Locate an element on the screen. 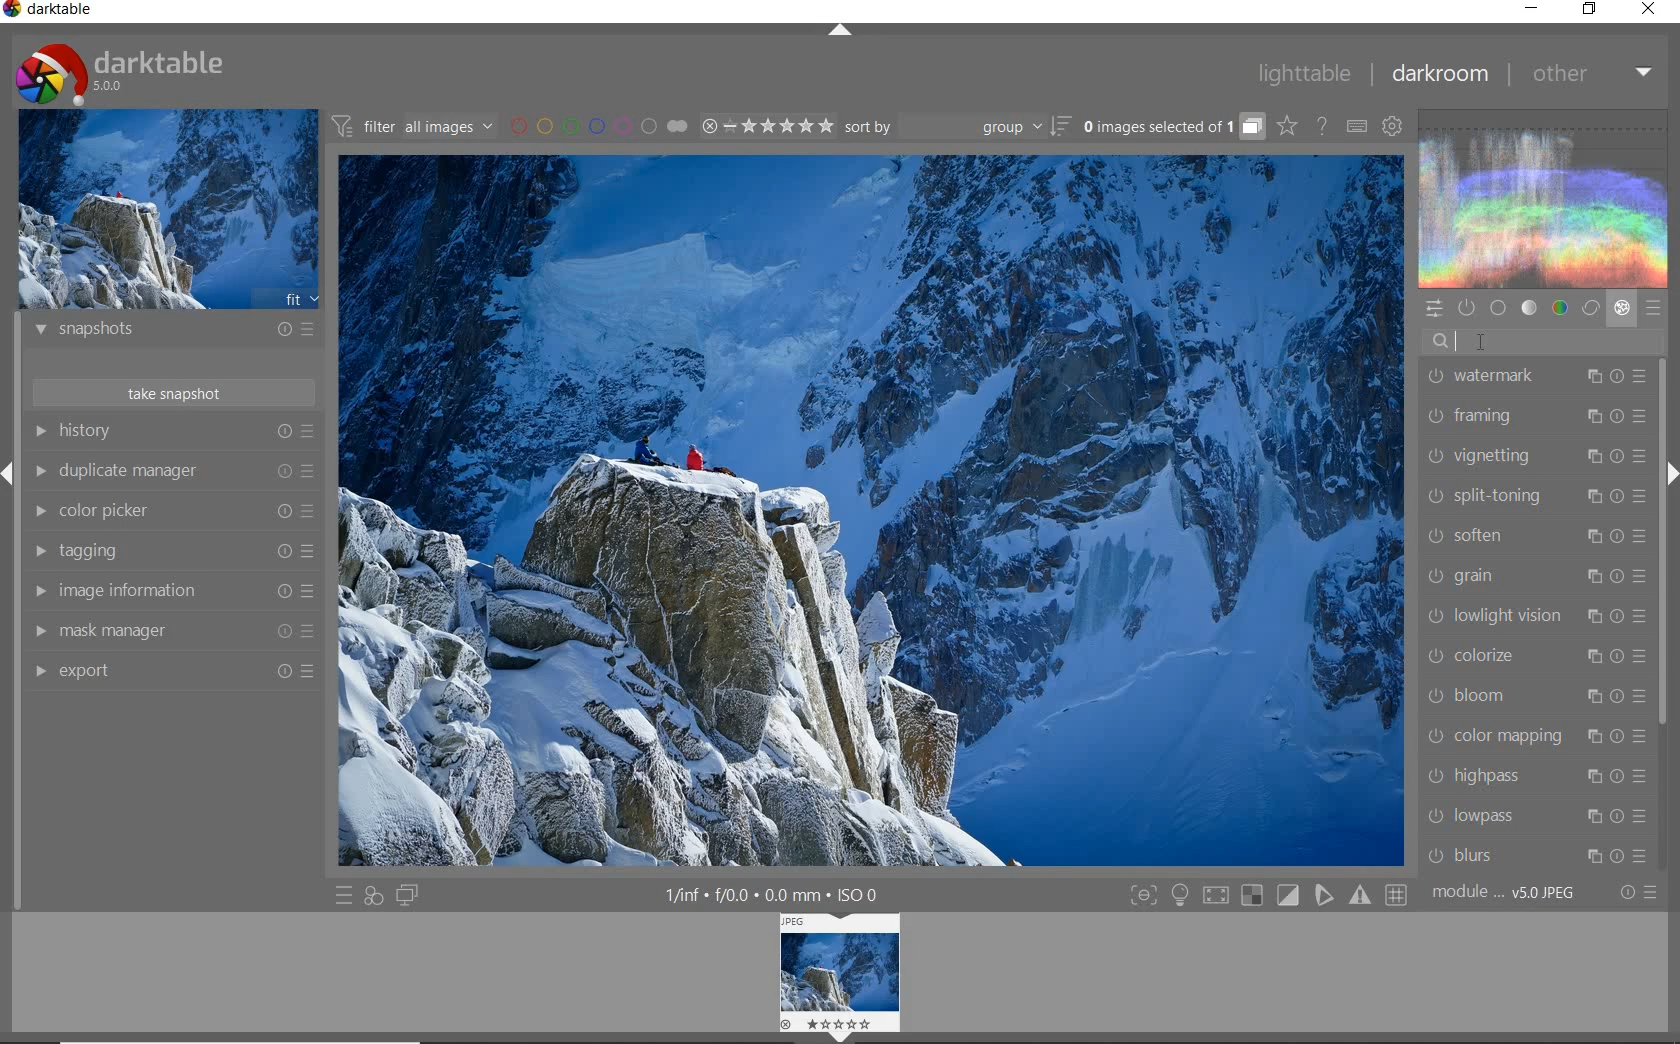 The image size is (1680, 1044). split-toning is located at coordinates (1534, 497).